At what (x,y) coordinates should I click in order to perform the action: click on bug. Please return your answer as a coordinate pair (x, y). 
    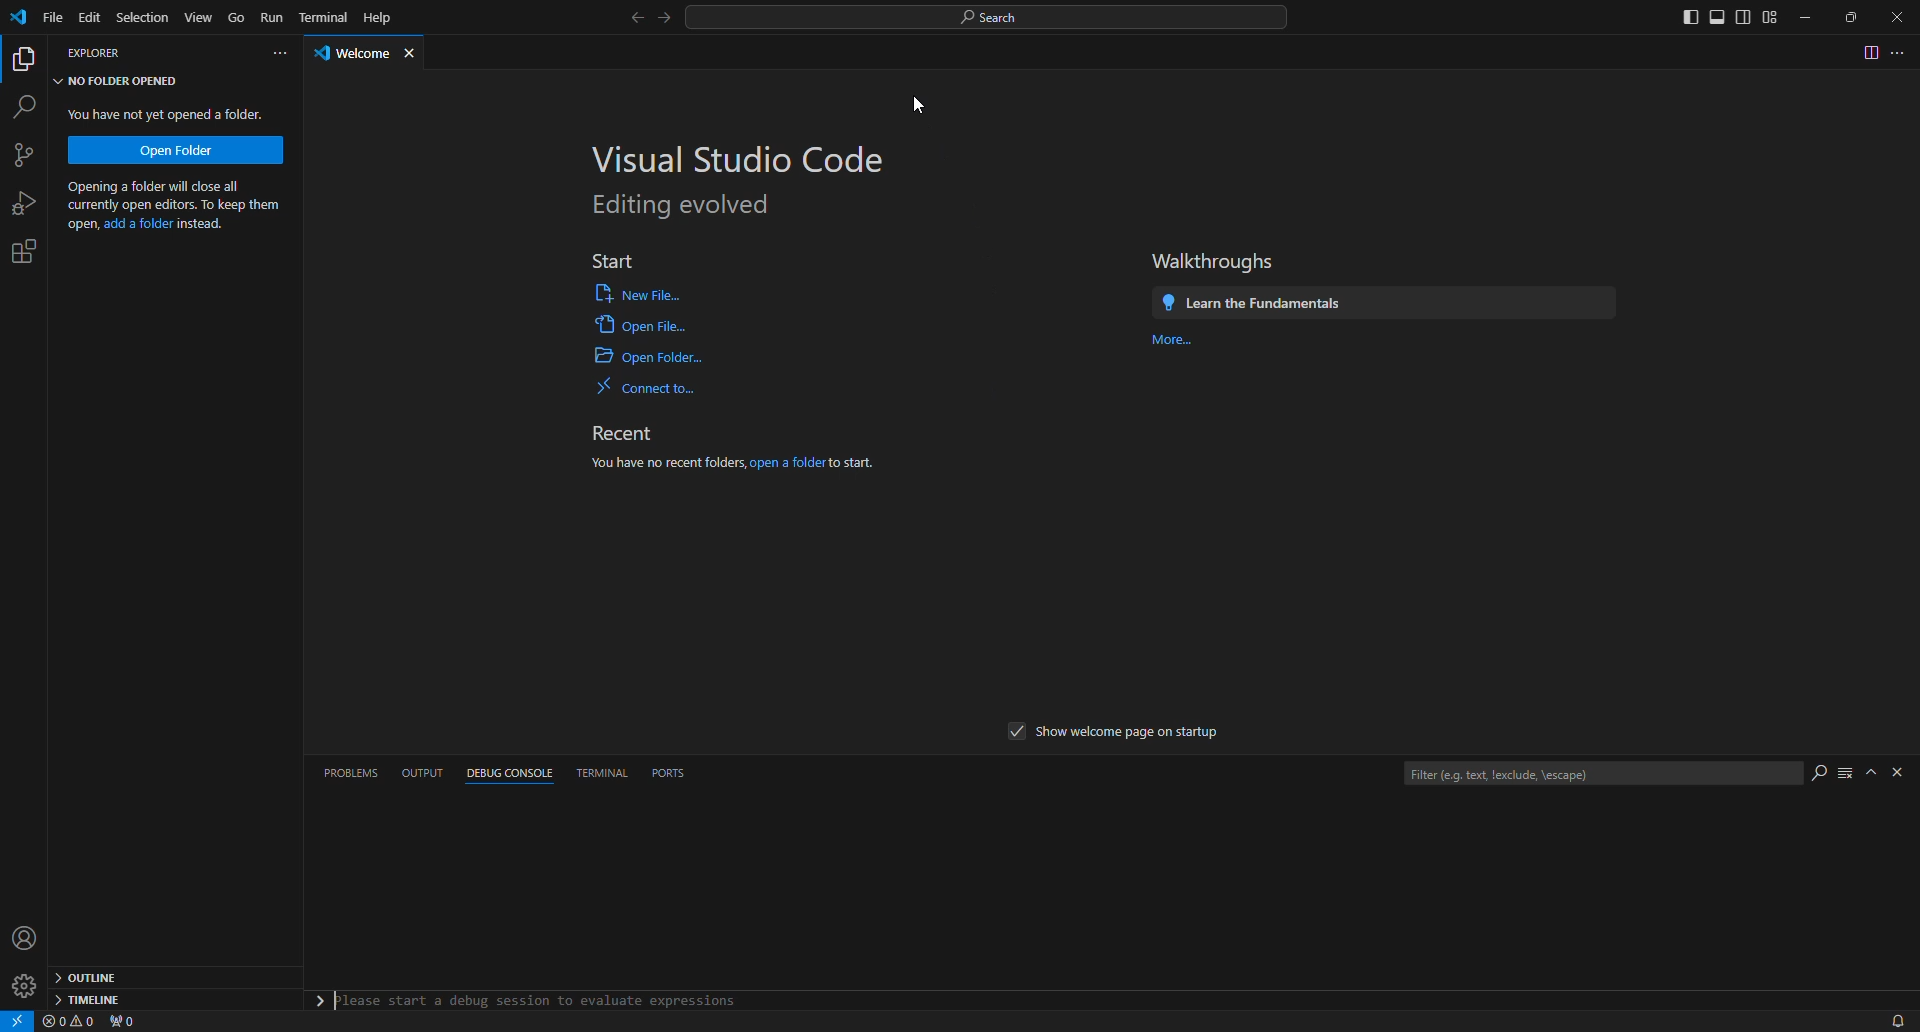
    Looking at the image, I should click on (20, 199).